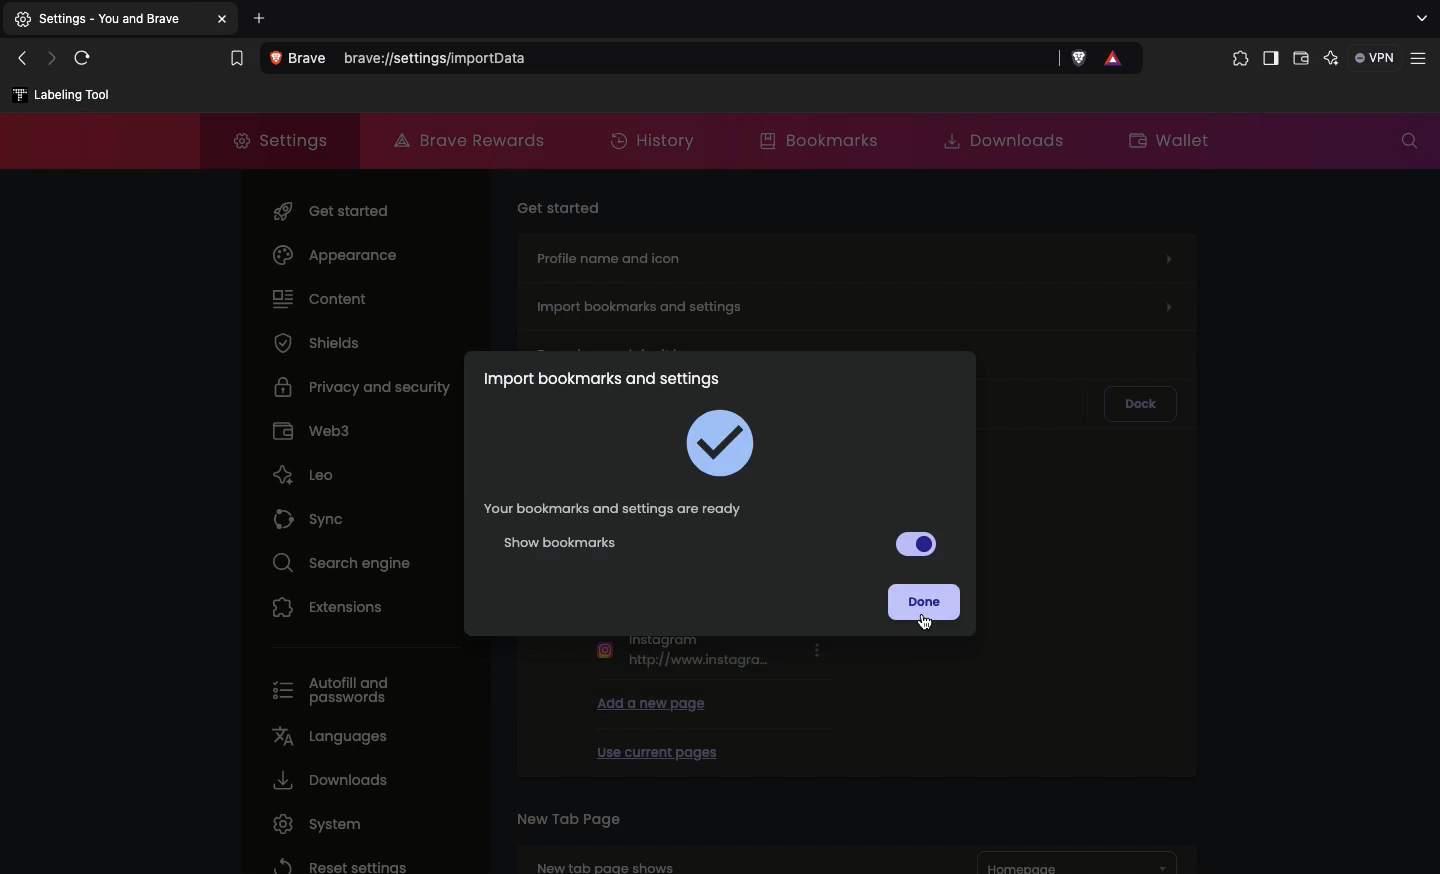 The width and height of the screenshot is (1440, 874). Describe the element at coordinates (317, 342) in the screenshot. I see `Shields` at that location.